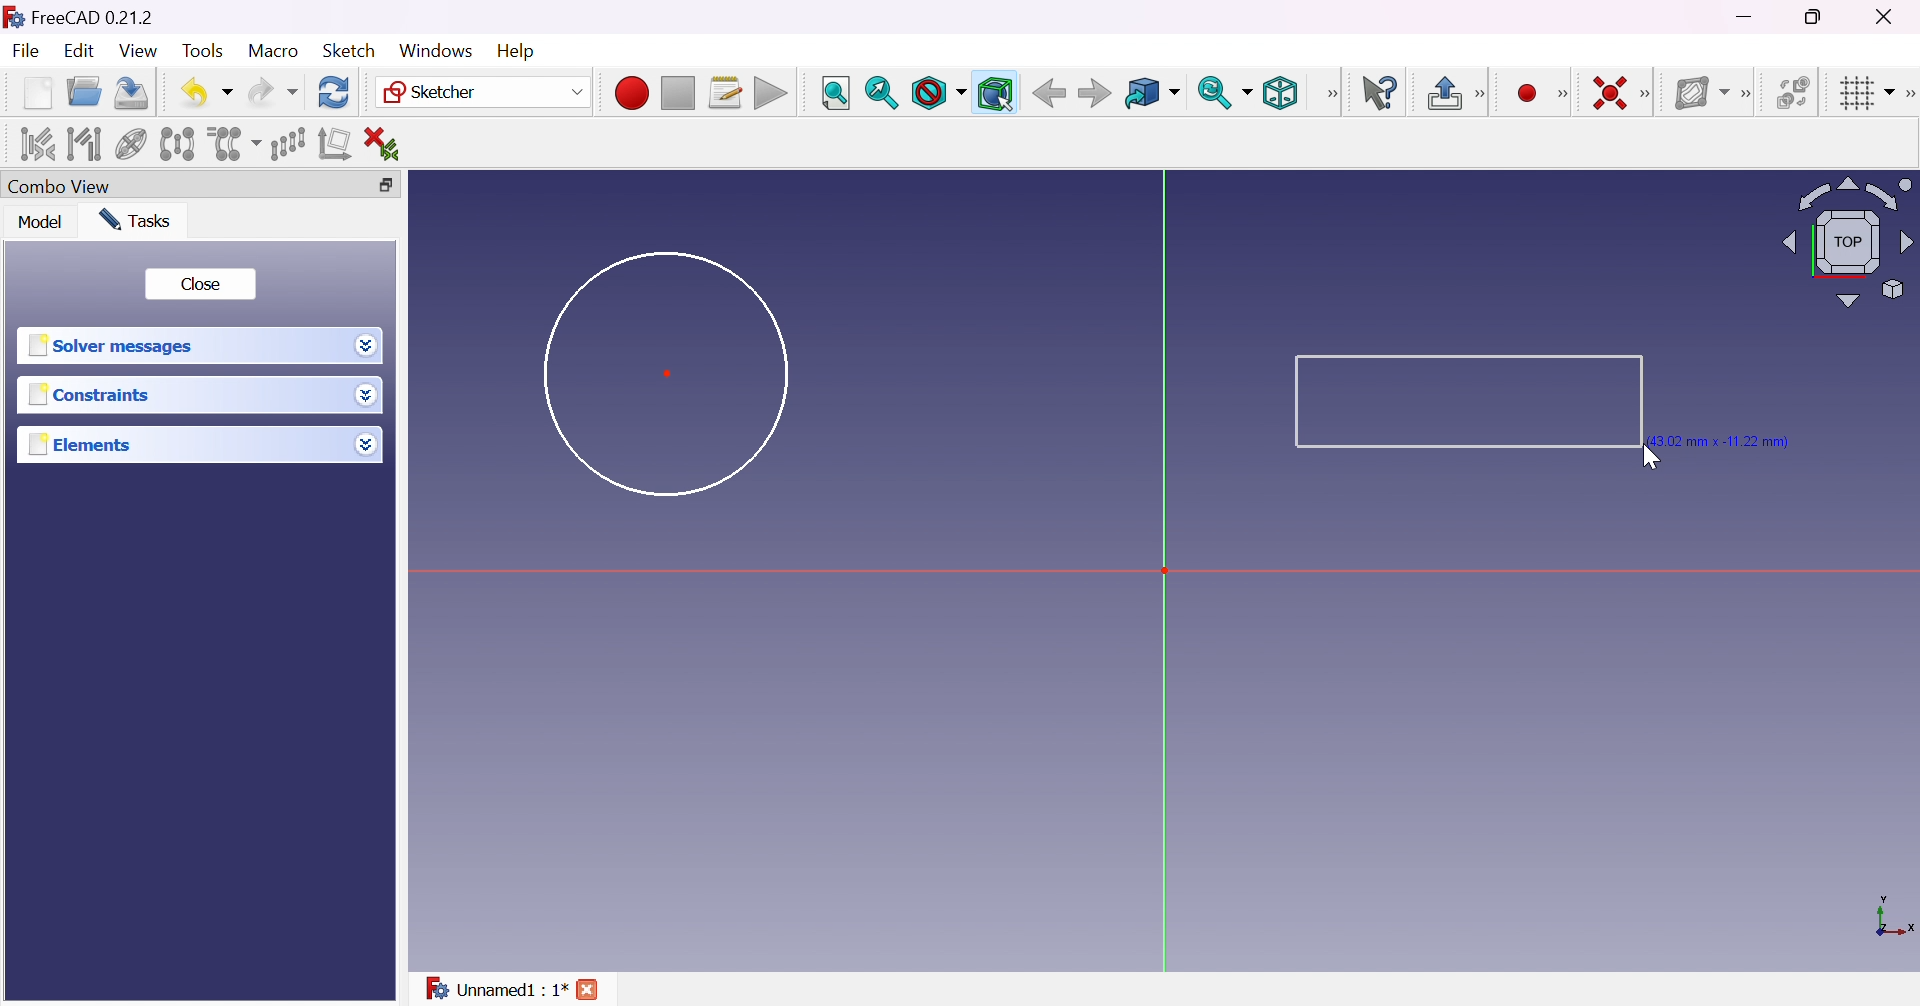 This screenshot has height=1006, width=1920. I want to click on Execute macro, so click(771, 96).